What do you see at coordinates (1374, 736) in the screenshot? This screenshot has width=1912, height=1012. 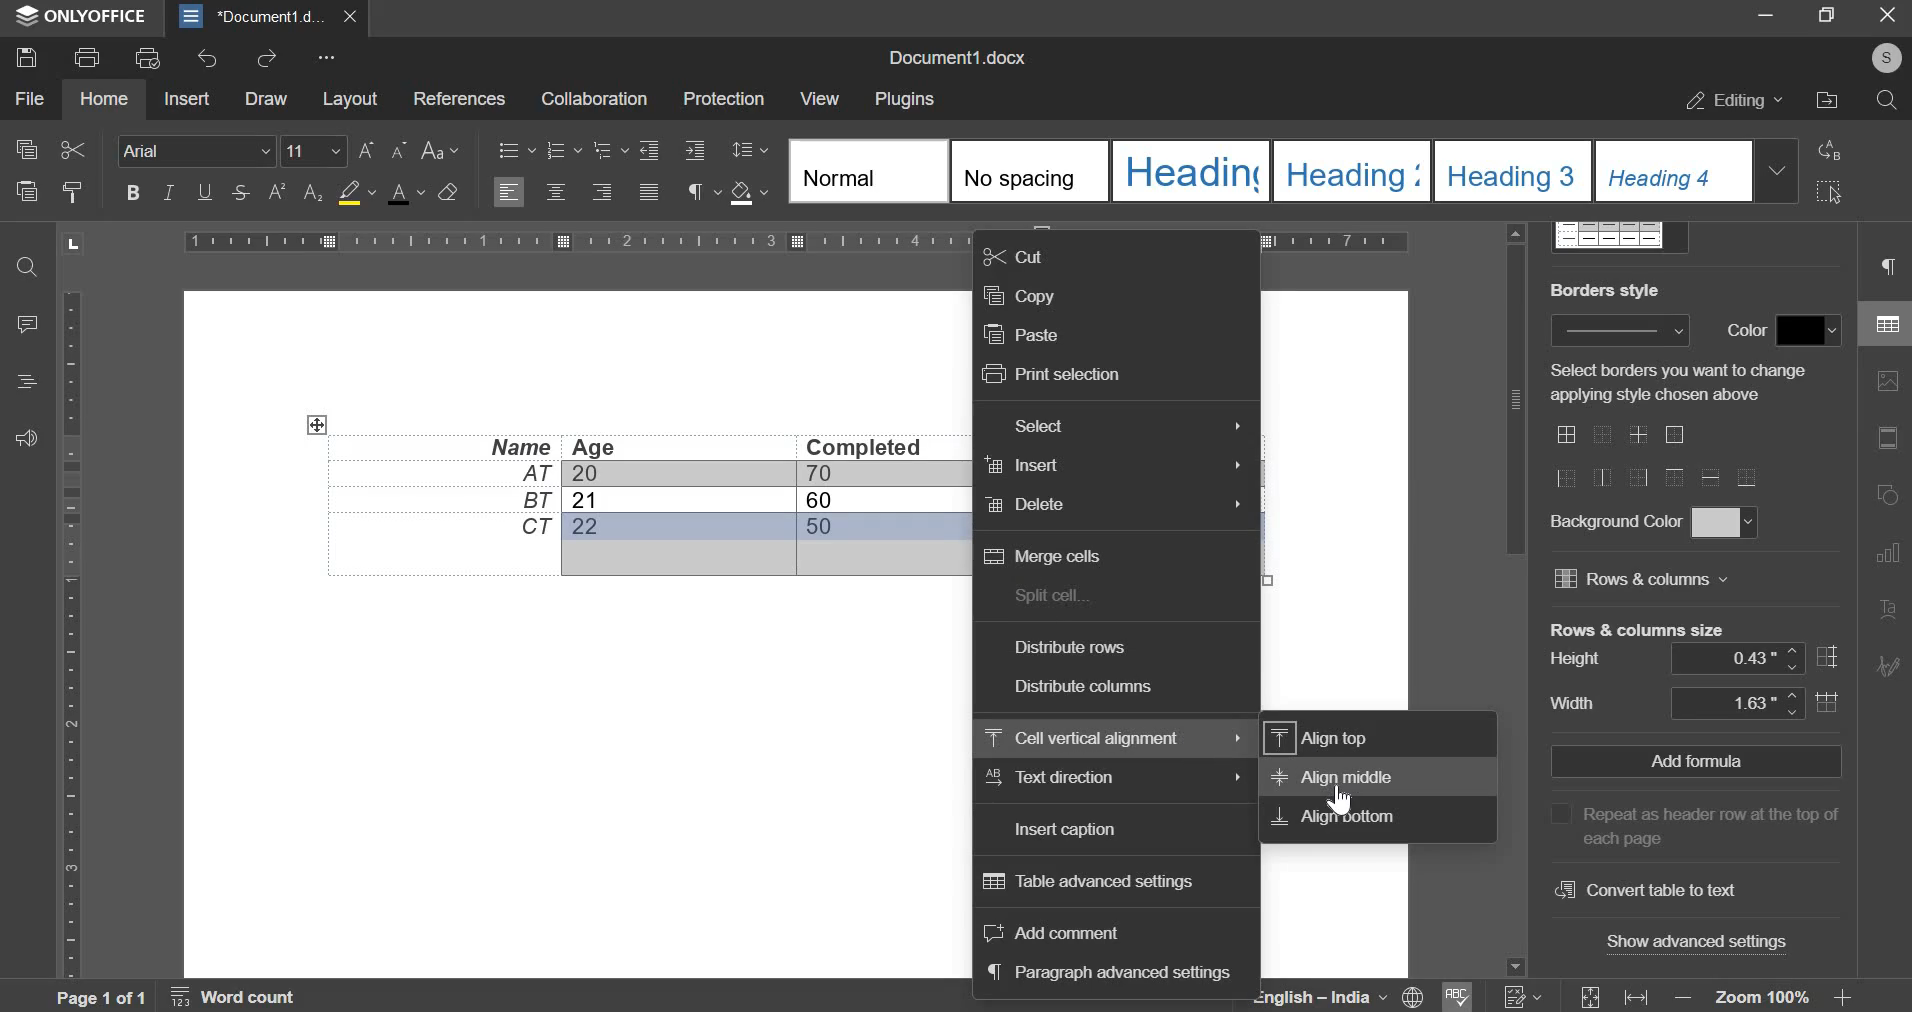 I see `Align Top` at bounding box center [1374, 736].